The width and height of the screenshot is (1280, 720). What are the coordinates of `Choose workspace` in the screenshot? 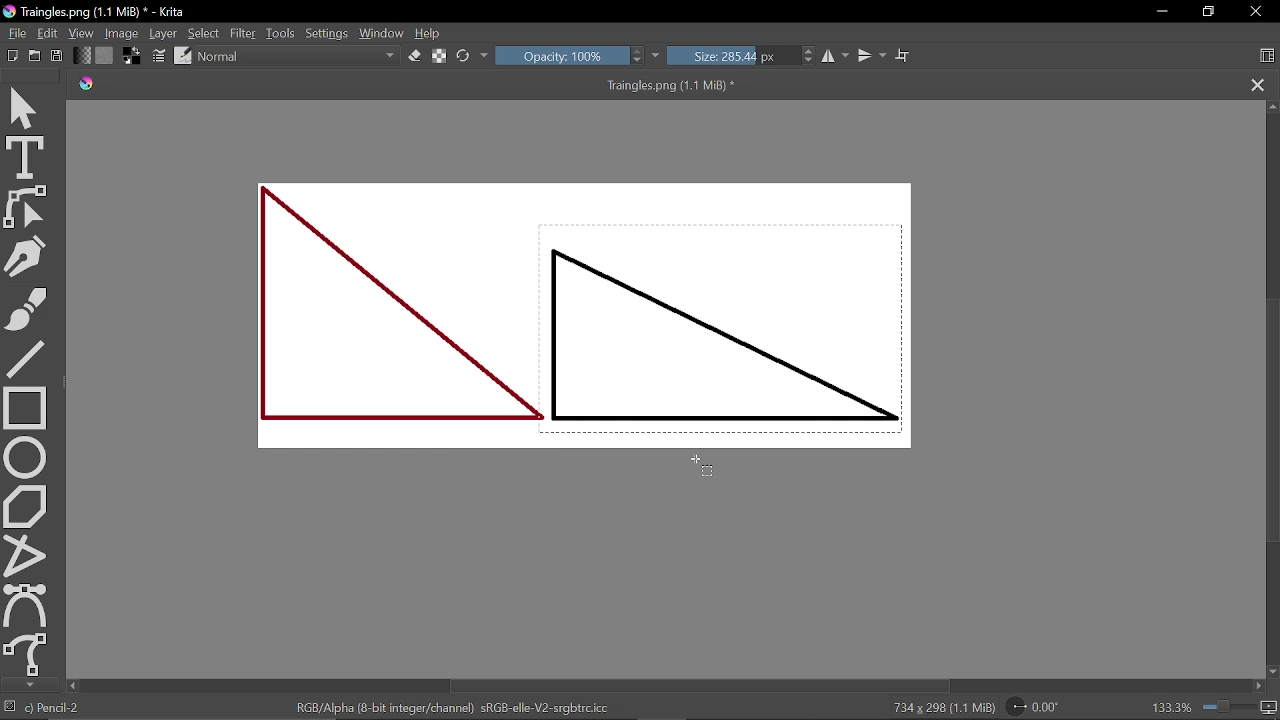 It's located at (1266, 55).